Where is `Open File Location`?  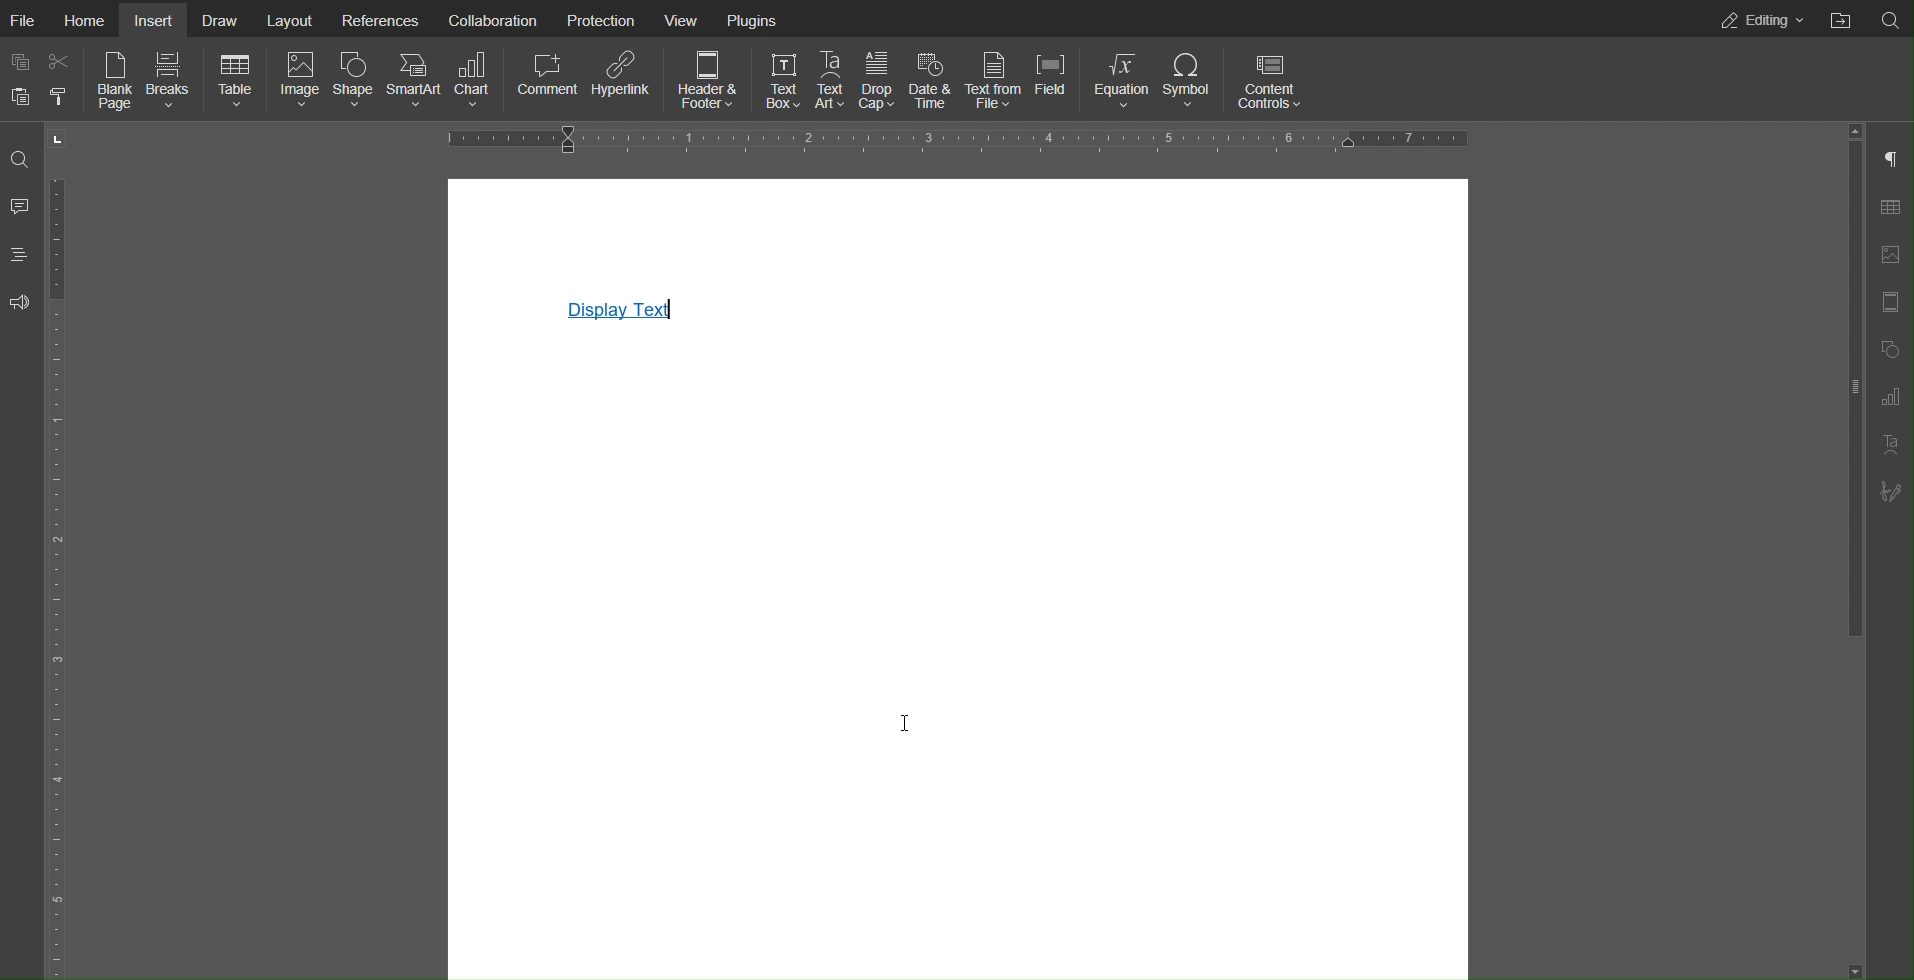
Open File Location is located at coordinates (1841, 19).